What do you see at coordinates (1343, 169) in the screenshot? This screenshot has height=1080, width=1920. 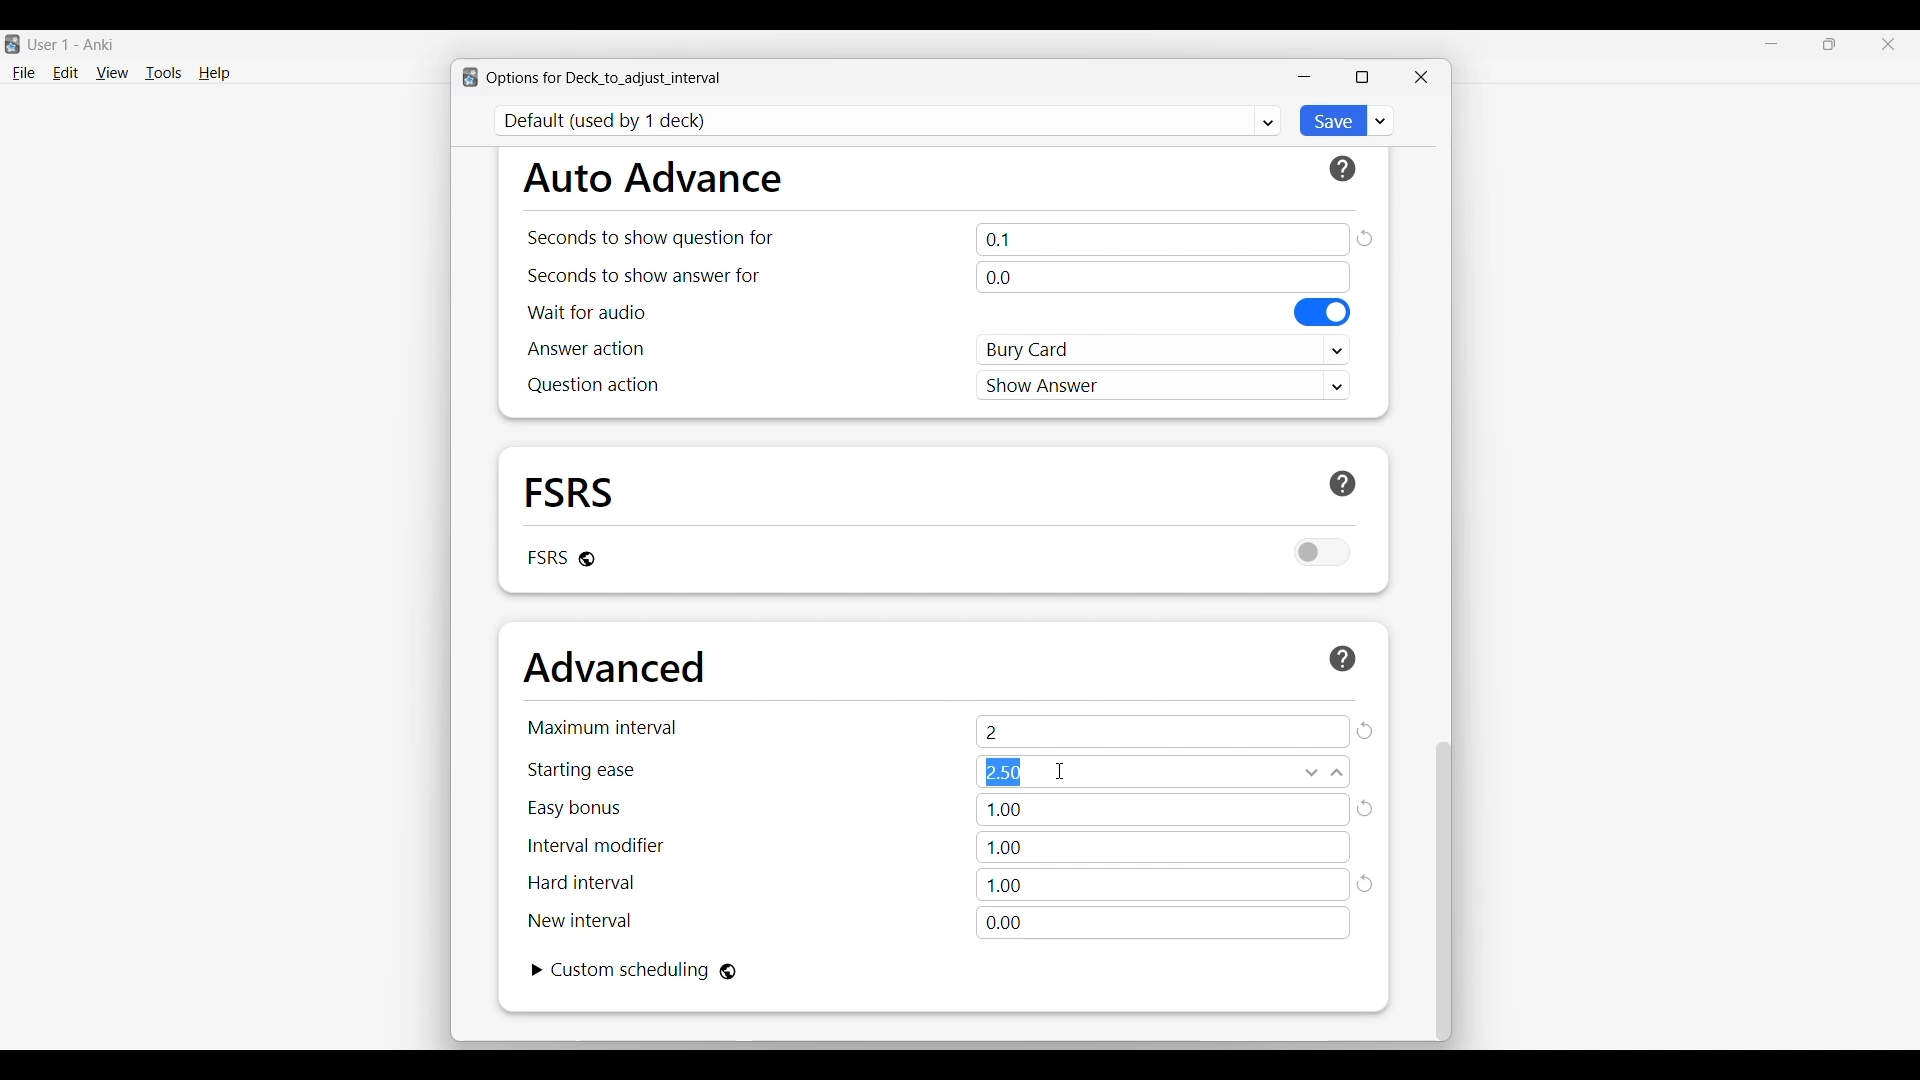 I see `Learn more about respective section` at bounding box center [1343, 169].